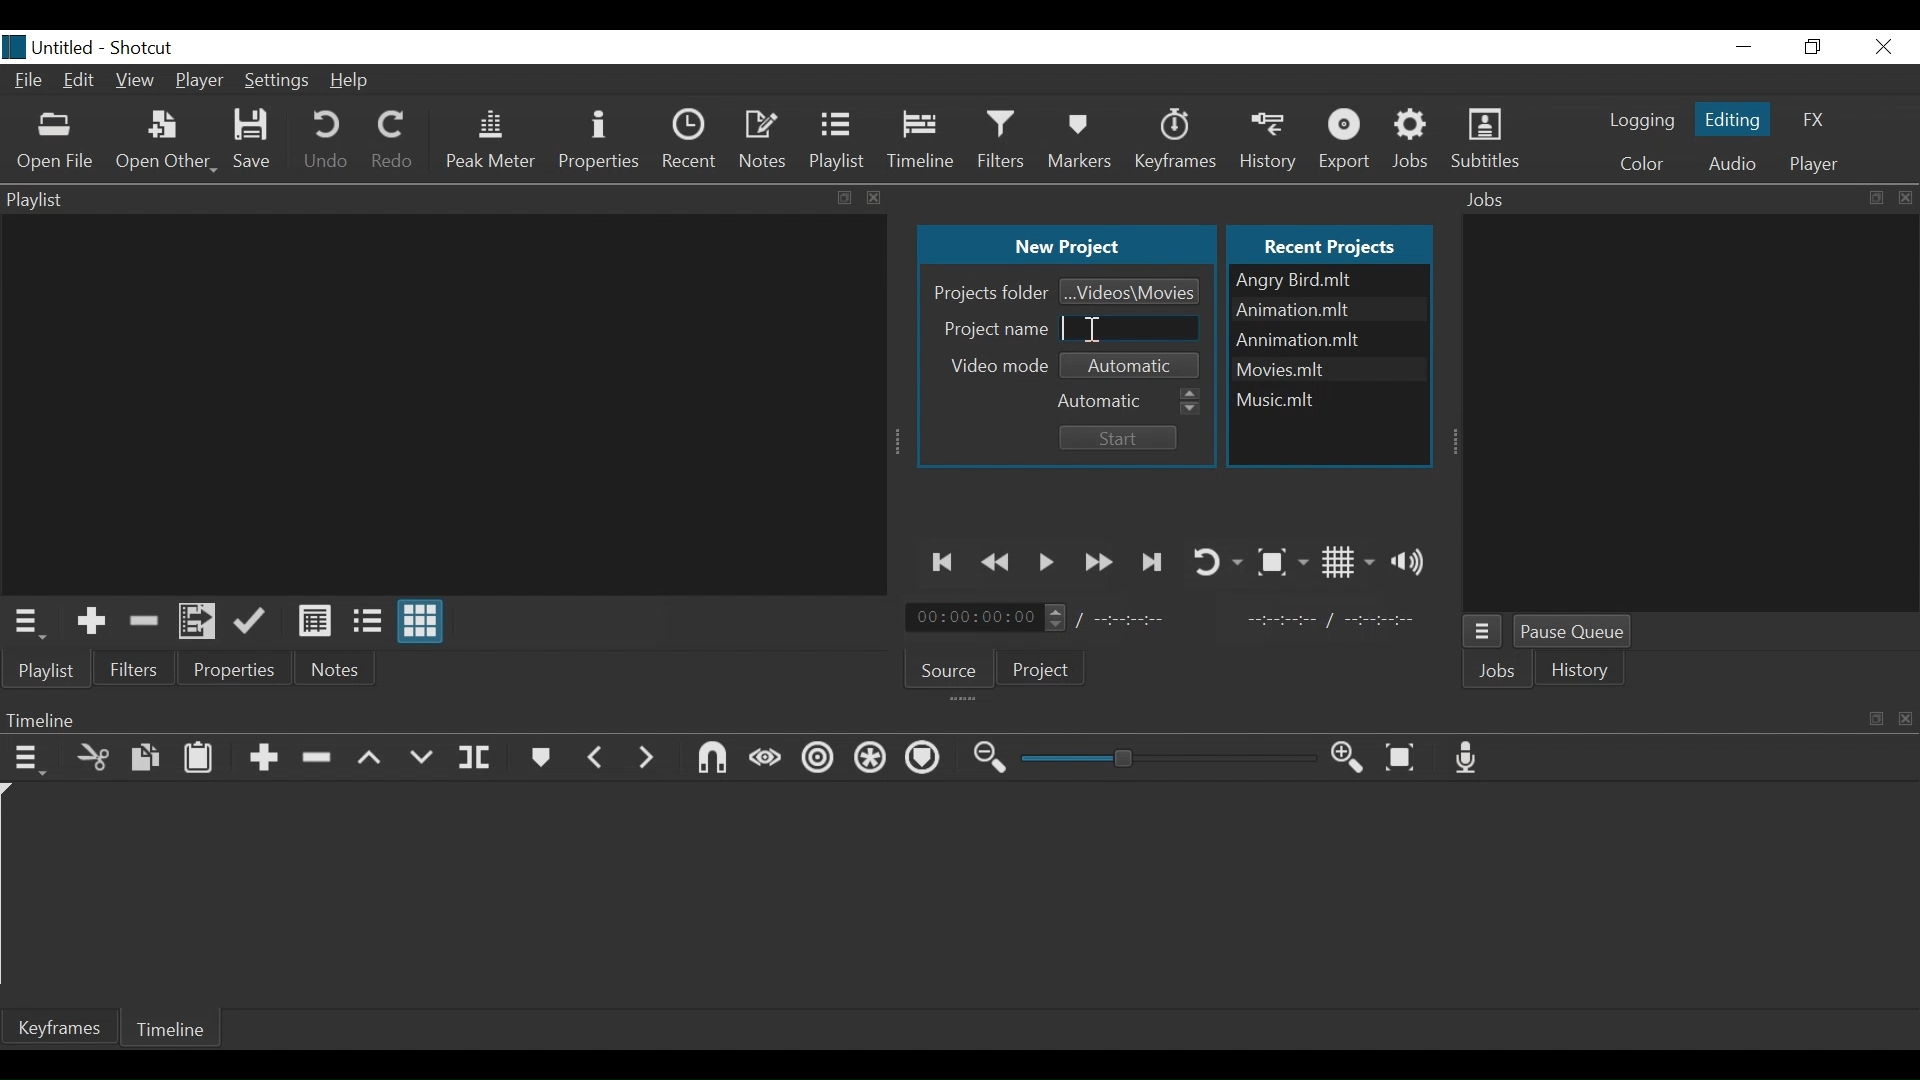  Describe the element at coordinates (236, 668) in the screenshot. I see `Properties` at that location.